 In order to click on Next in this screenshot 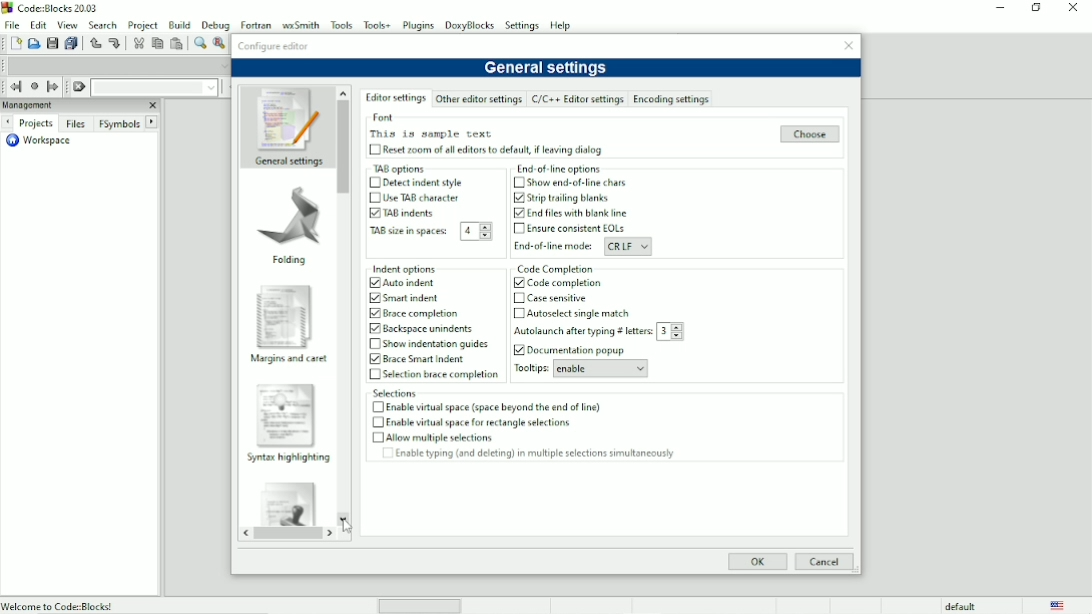, I will do `click(7, 123)`.